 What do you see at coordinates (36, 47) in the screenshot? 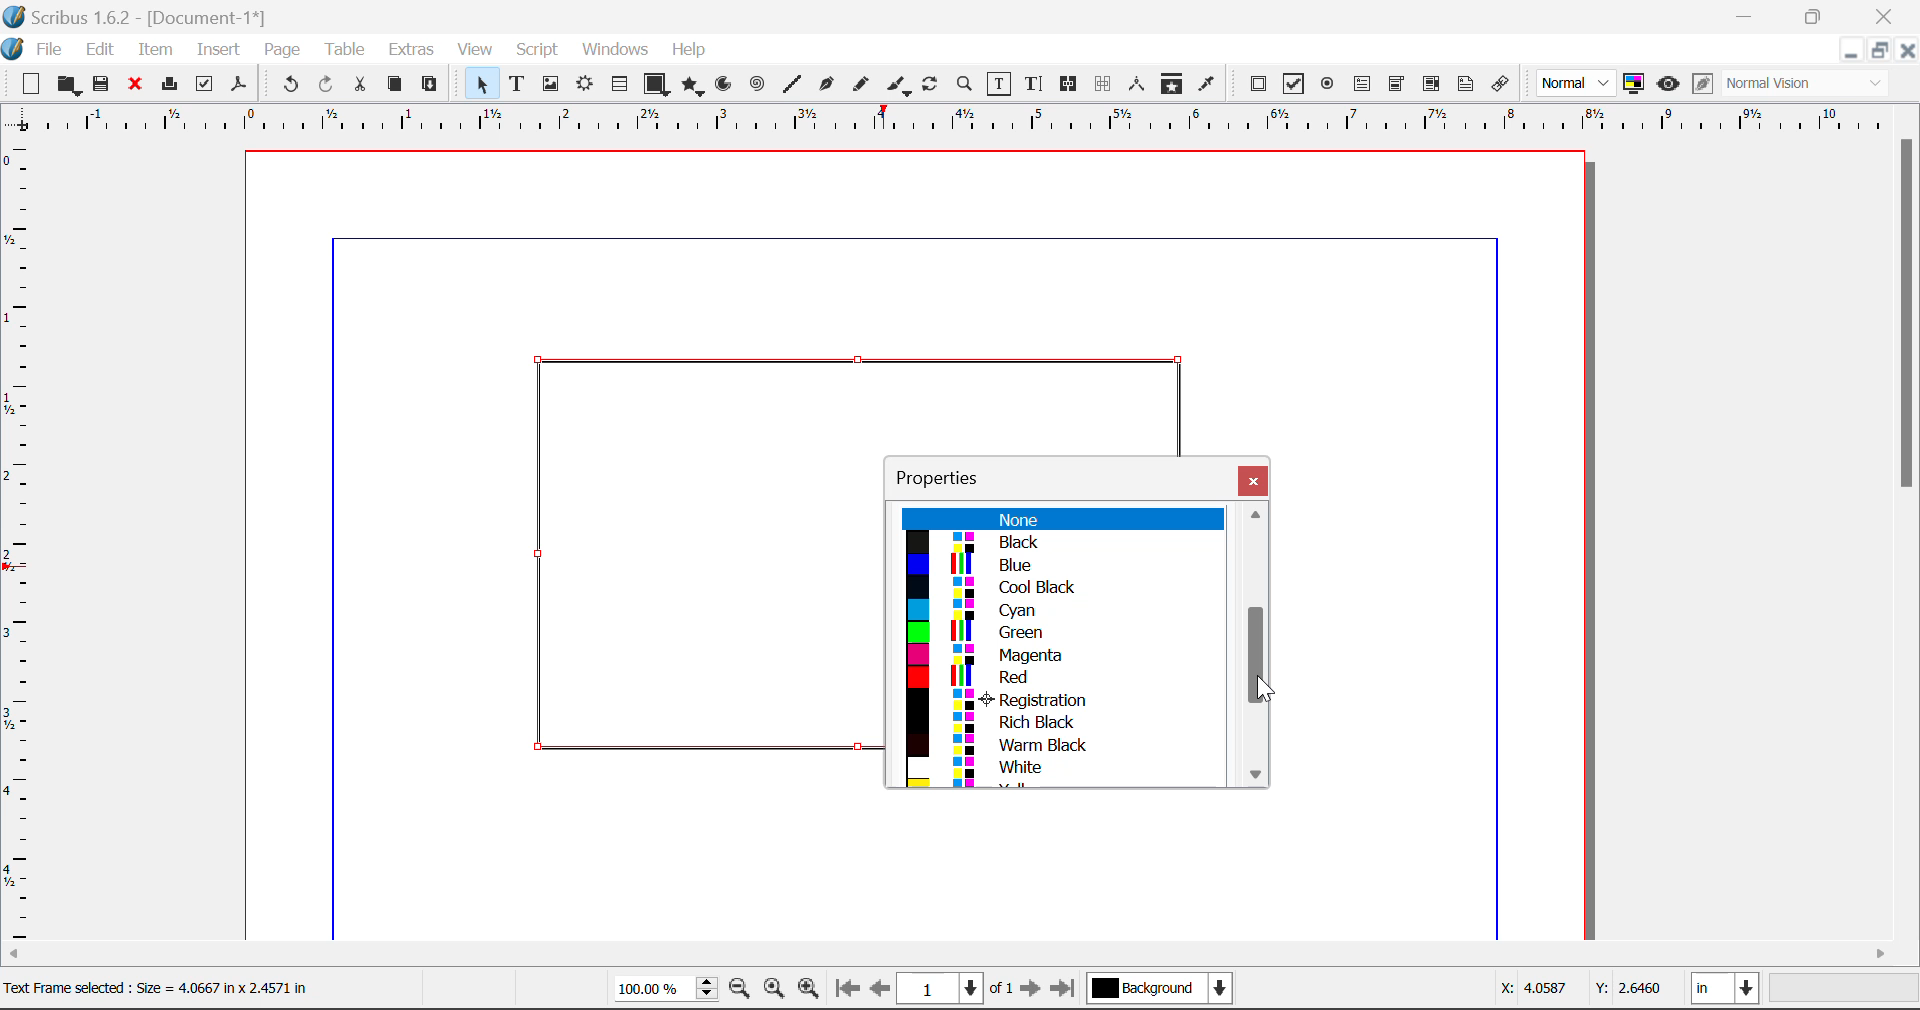
I see `File` at bounding box center [36, 47].